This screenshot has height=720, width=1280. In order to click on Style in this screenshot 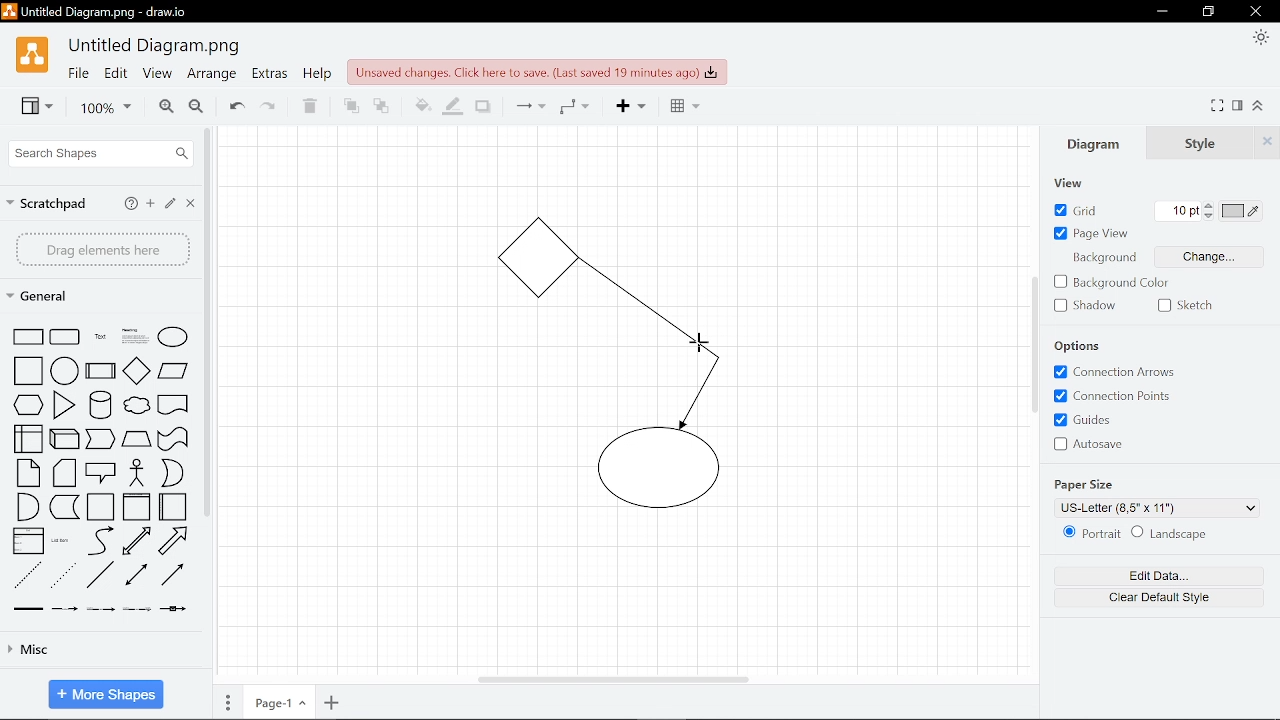, I will do `click(1209, 141)`.